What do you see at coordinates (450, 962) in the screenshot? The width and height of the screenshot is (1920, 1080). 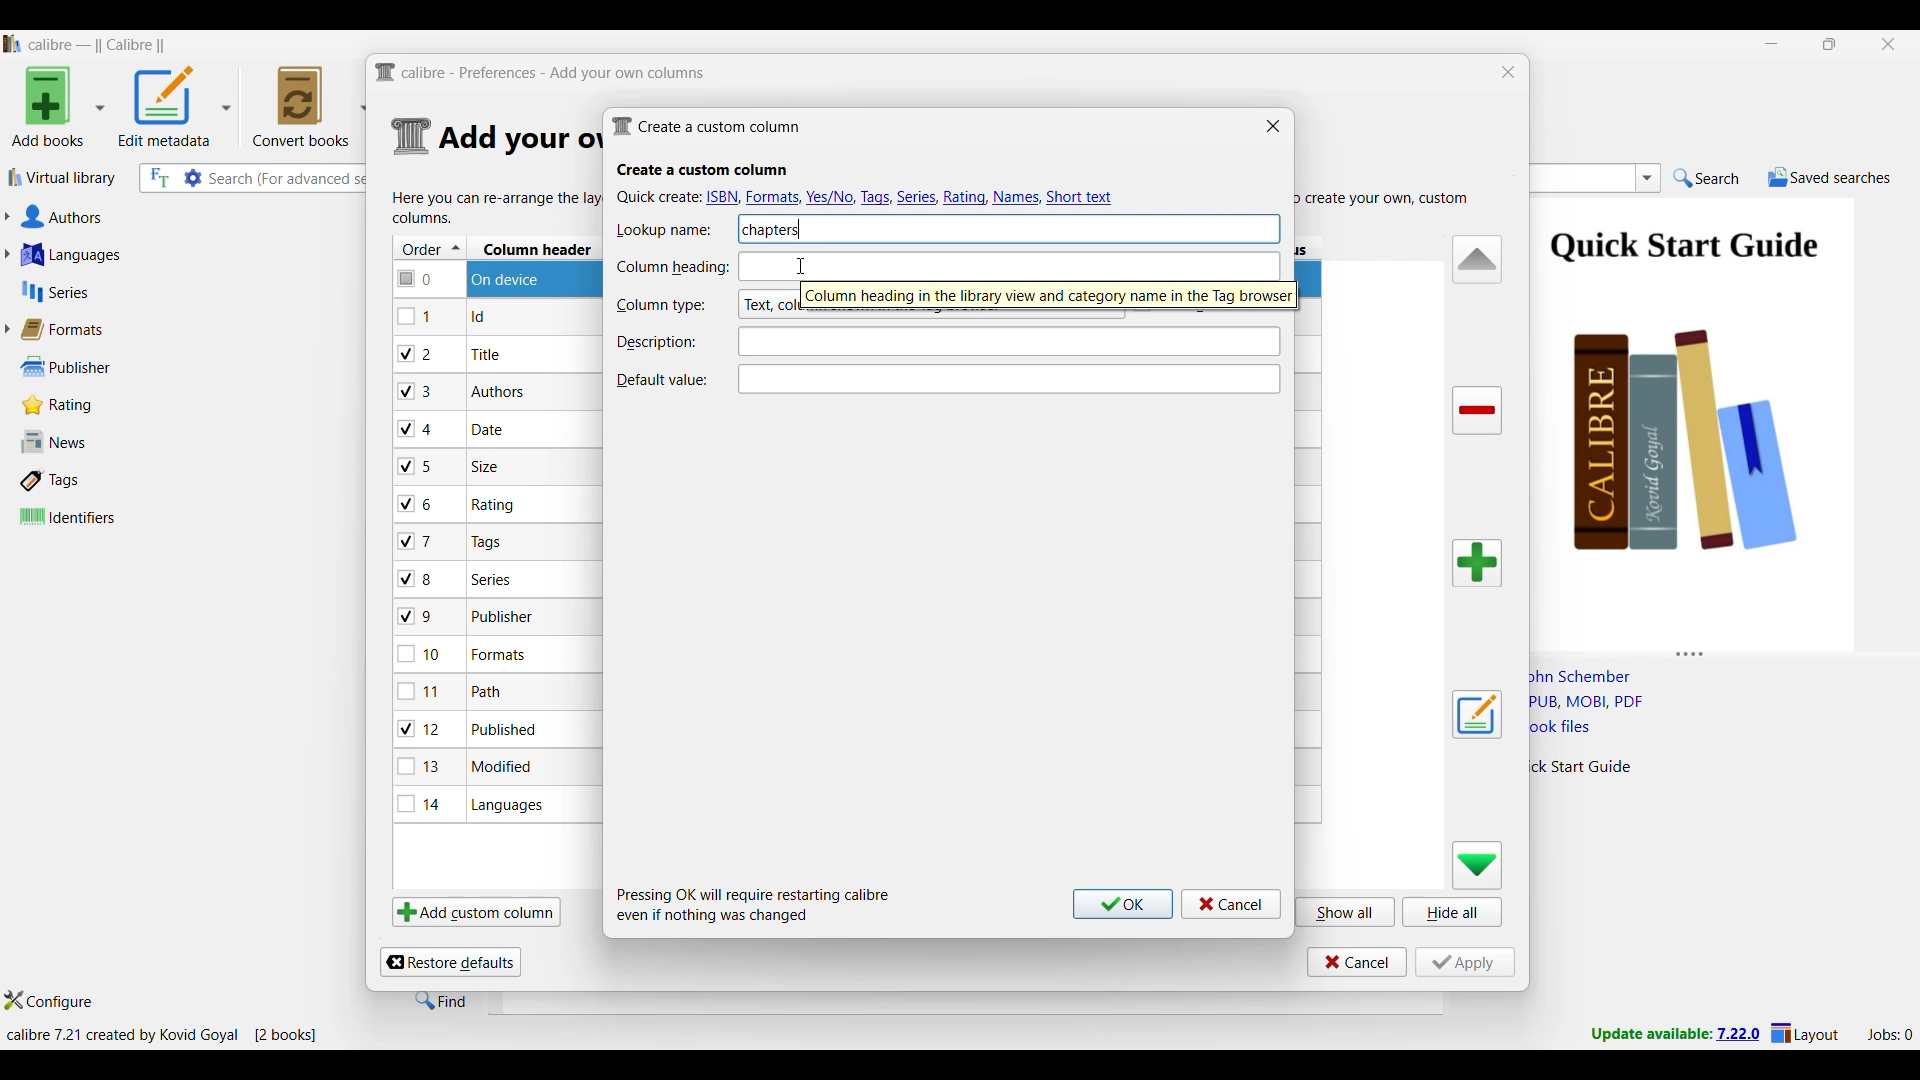 I see `Restore defaults` at bounding box center [450, 962].